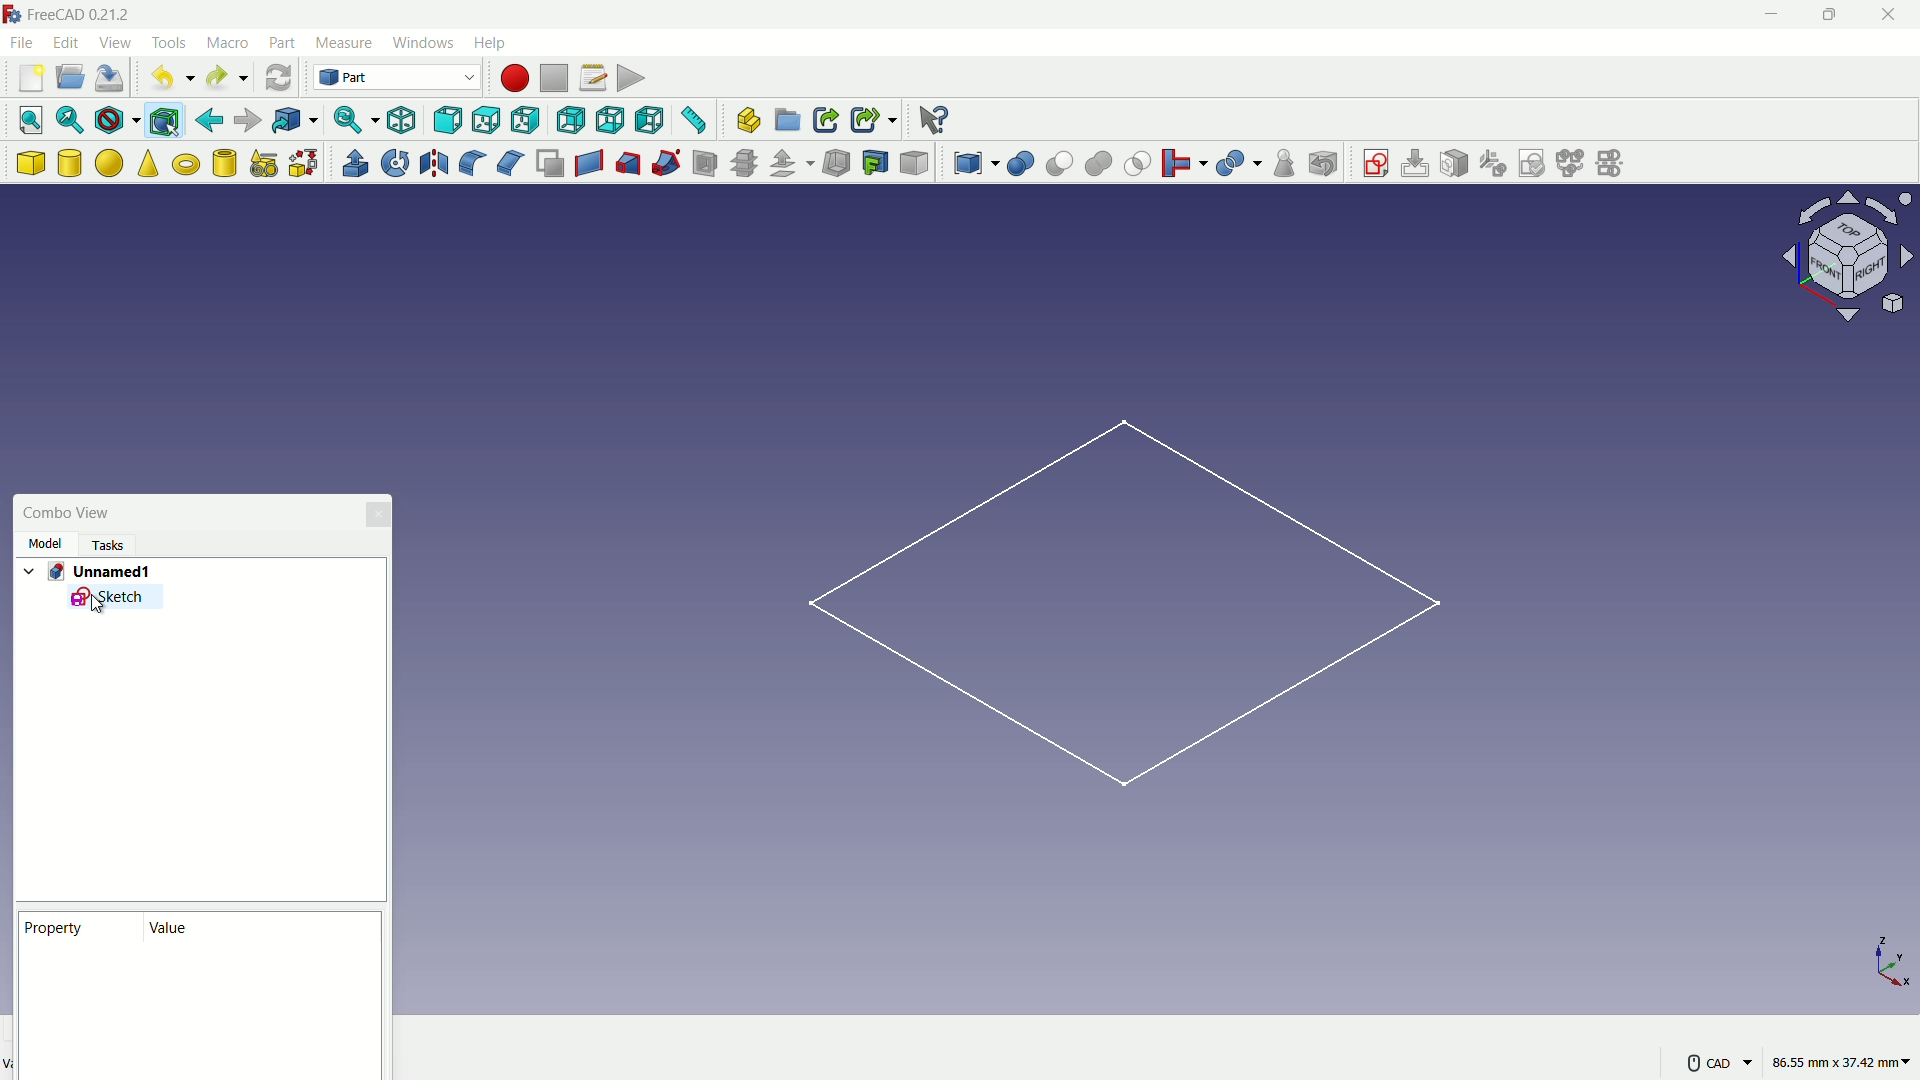 The image size is (1920, 1080). I want to click on logo, so click(14, 15).